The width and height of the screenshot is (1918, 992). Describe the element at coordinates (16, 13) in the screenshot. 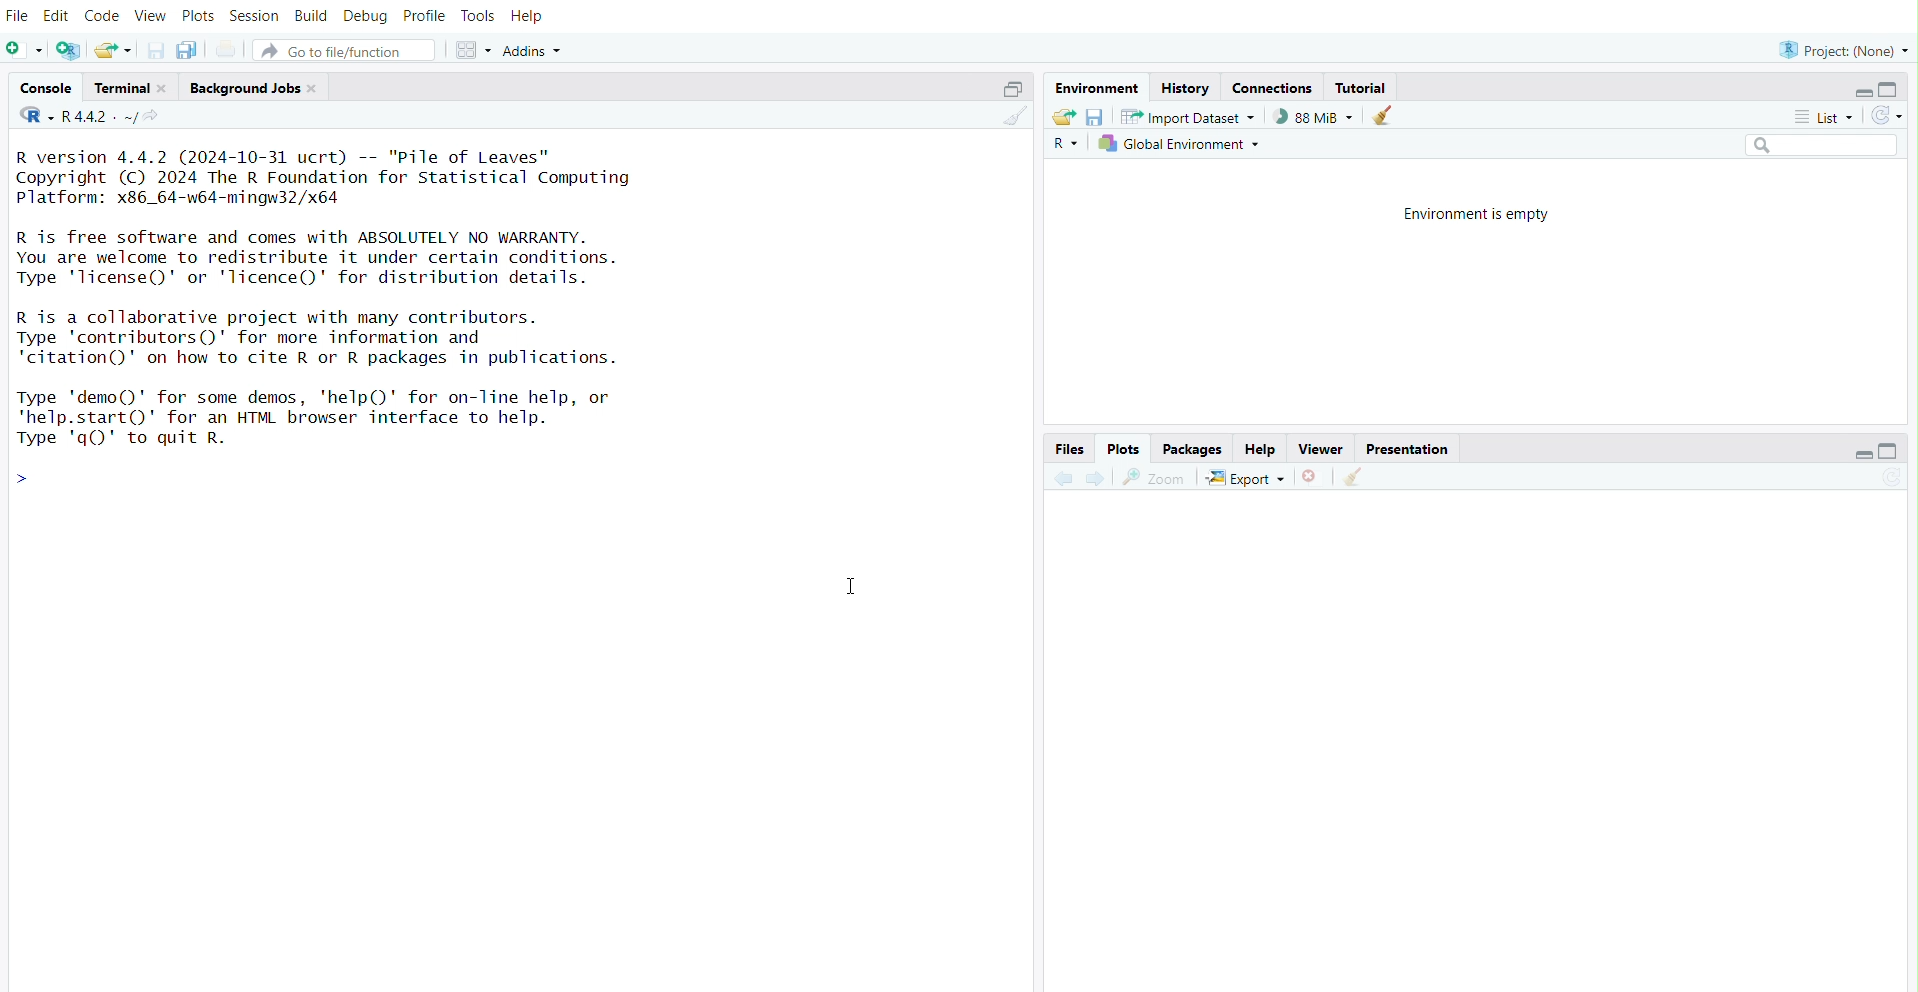

I see `file` at that location.